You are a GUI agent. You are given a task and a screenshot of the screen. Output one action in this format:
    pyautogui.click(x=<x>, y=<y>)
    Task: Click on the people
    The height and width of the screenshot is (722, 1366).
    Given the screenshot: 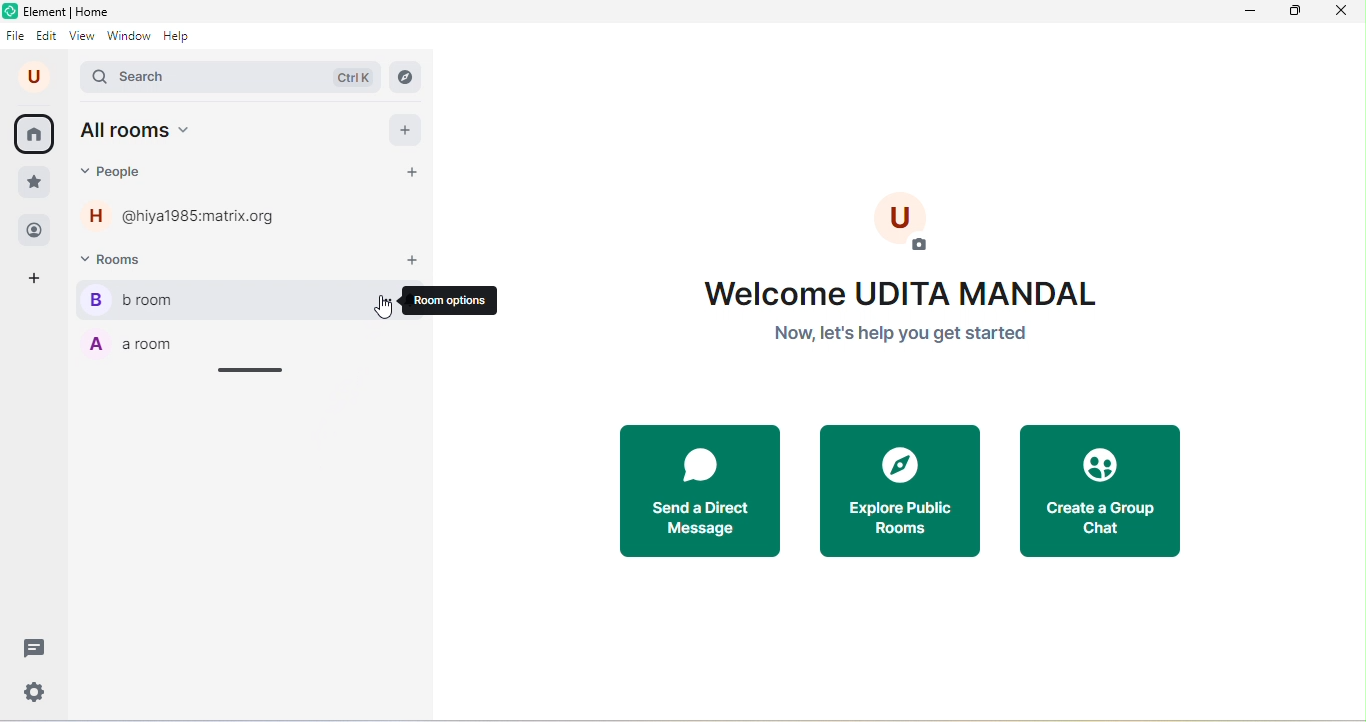 What is the action you would take?
    pyautogui.click(x=114, y=172)
    